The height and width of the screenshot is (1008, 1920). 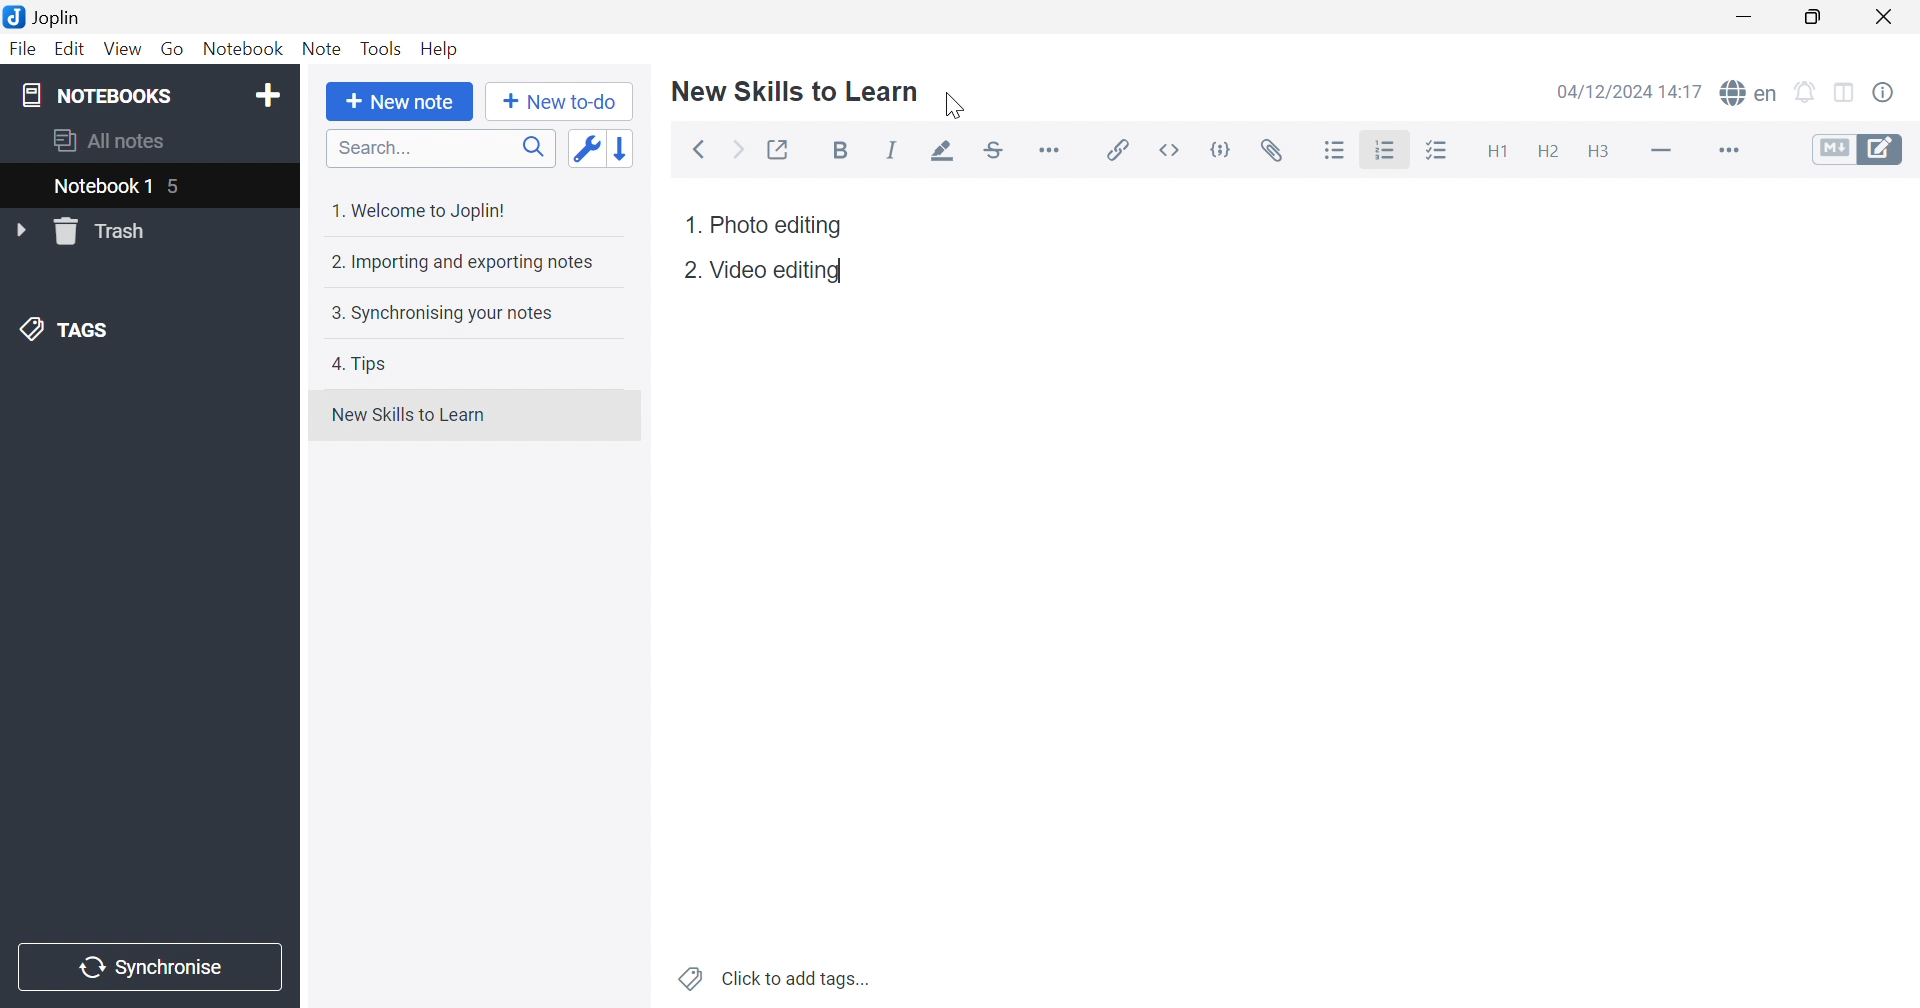 What do you see at coordinates (1847, 94) in the screenshot?
I see `Toggle editor layout` at bounding box center [1847, 94].